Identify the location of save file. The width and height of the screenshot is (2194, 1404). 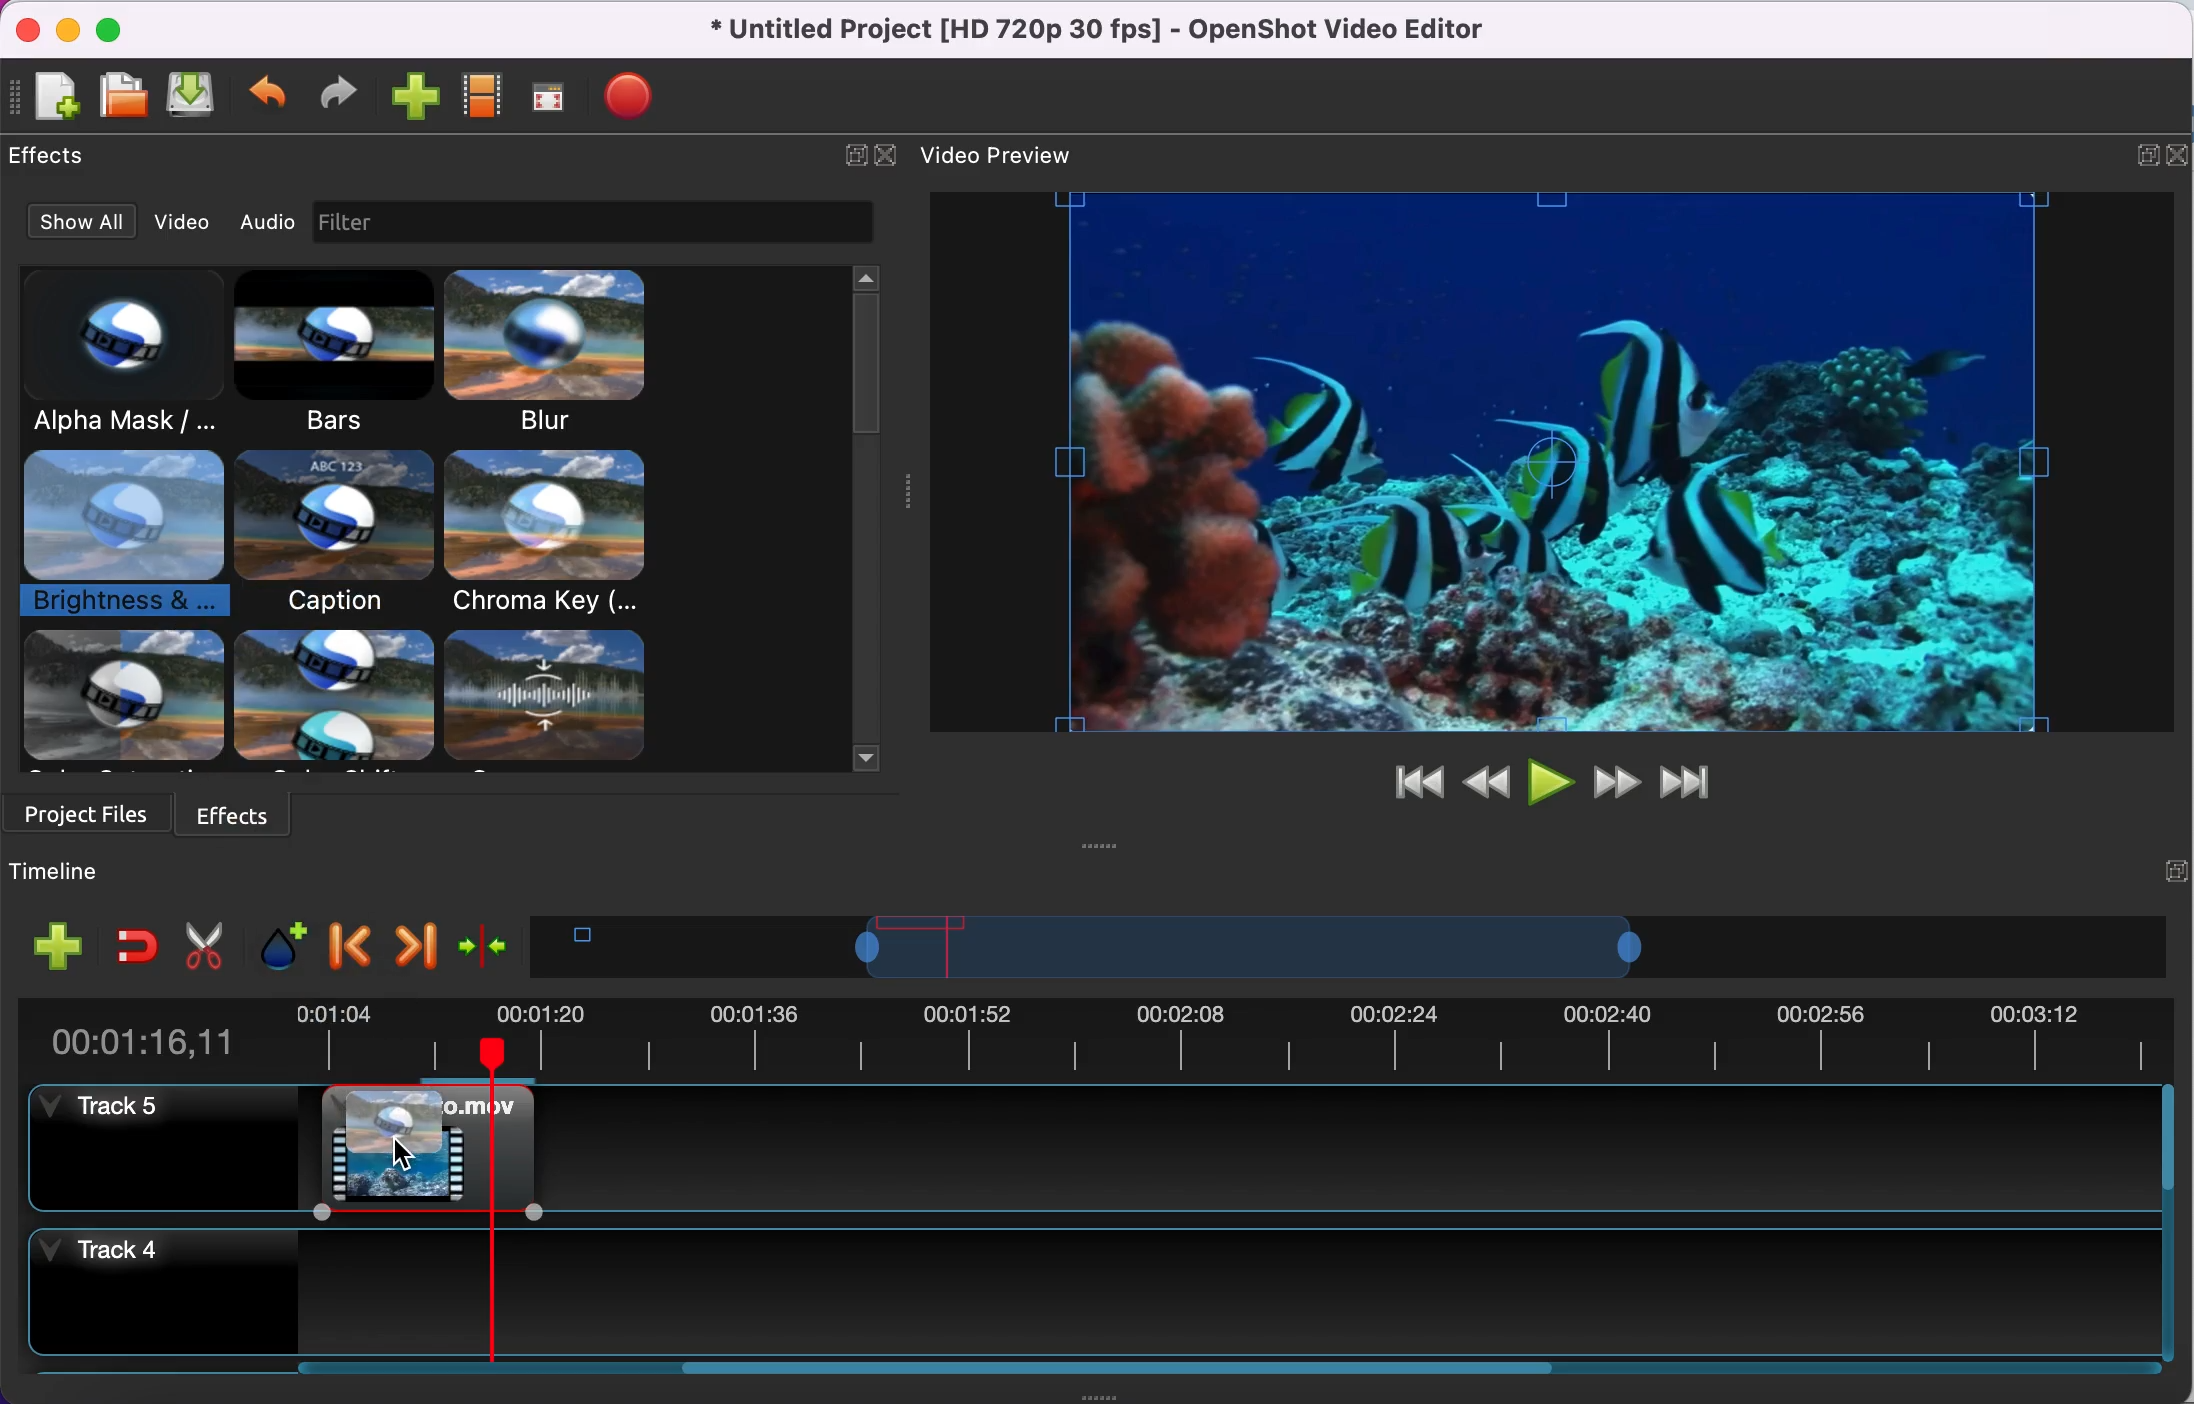
(195, 97).